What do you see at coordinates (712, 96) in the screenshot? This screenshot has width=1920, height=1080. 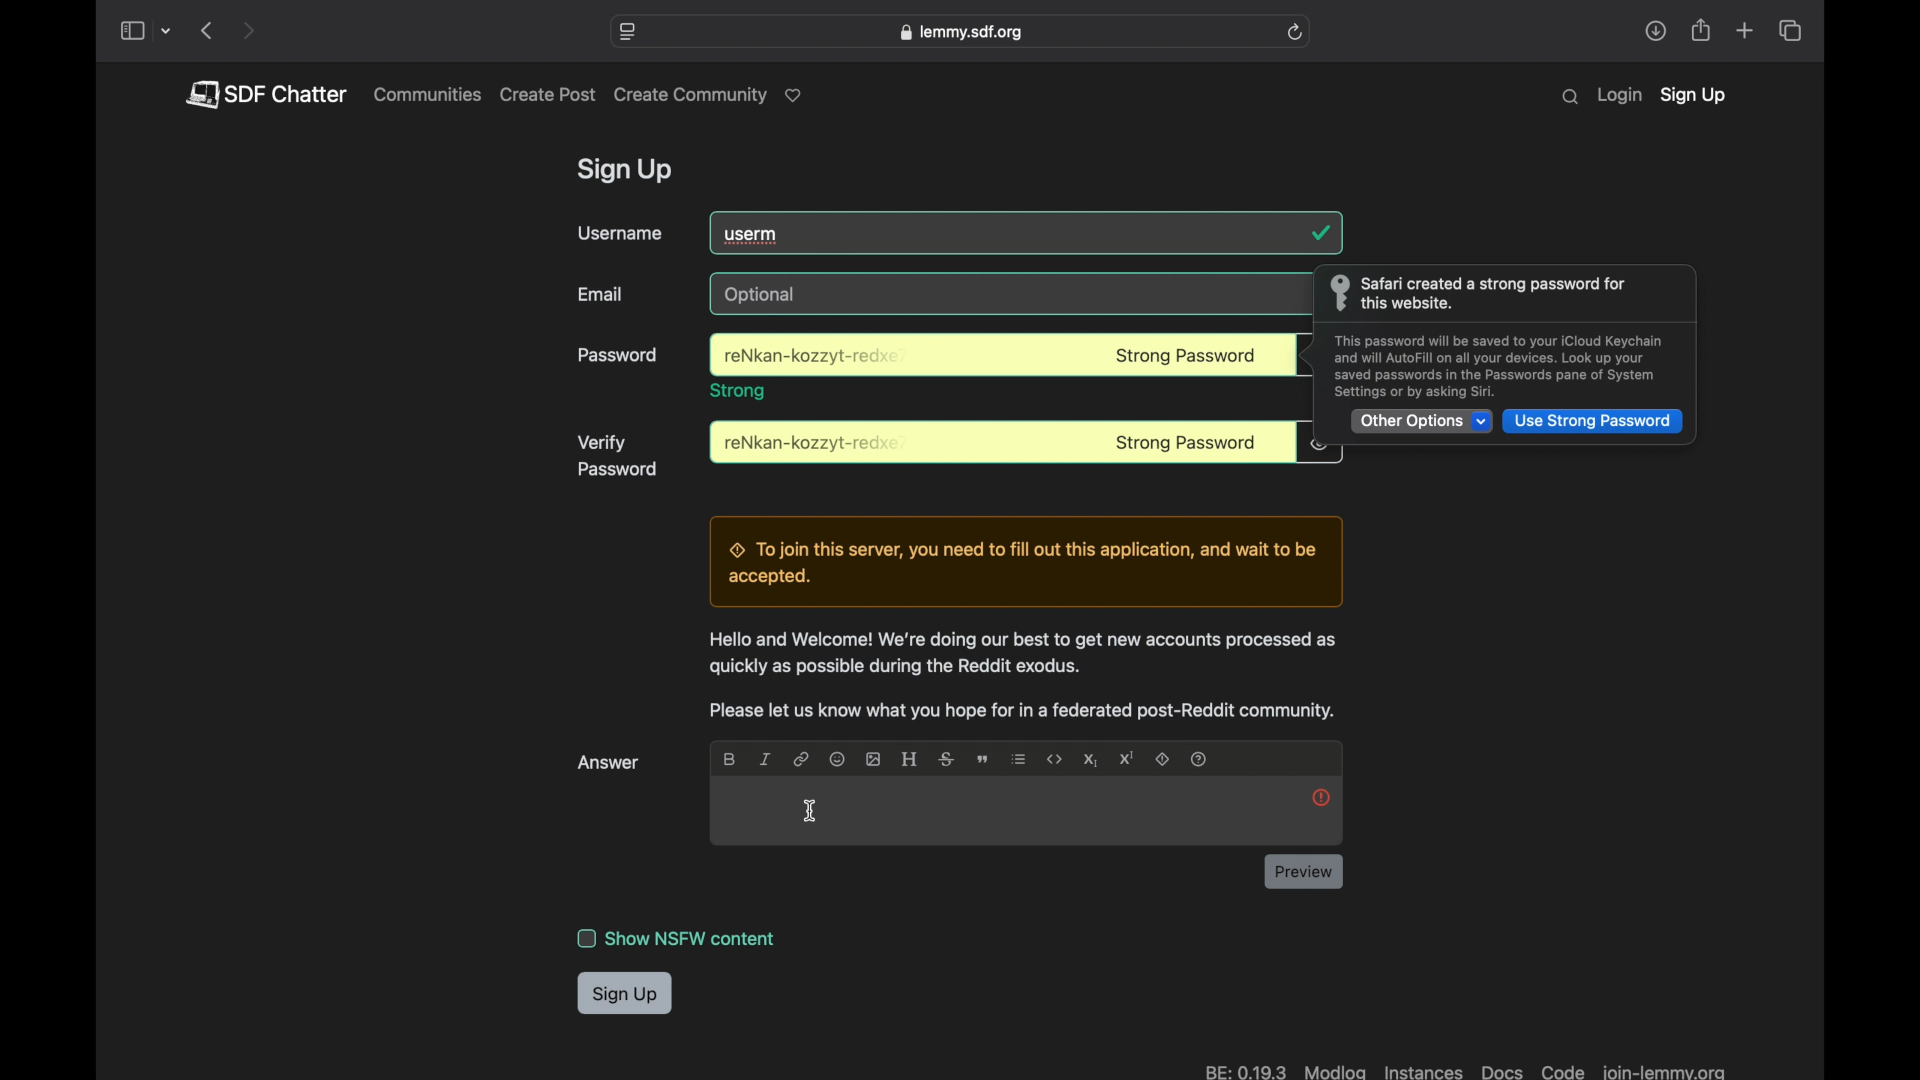 I see `create community` at bounding box center [712, 96].